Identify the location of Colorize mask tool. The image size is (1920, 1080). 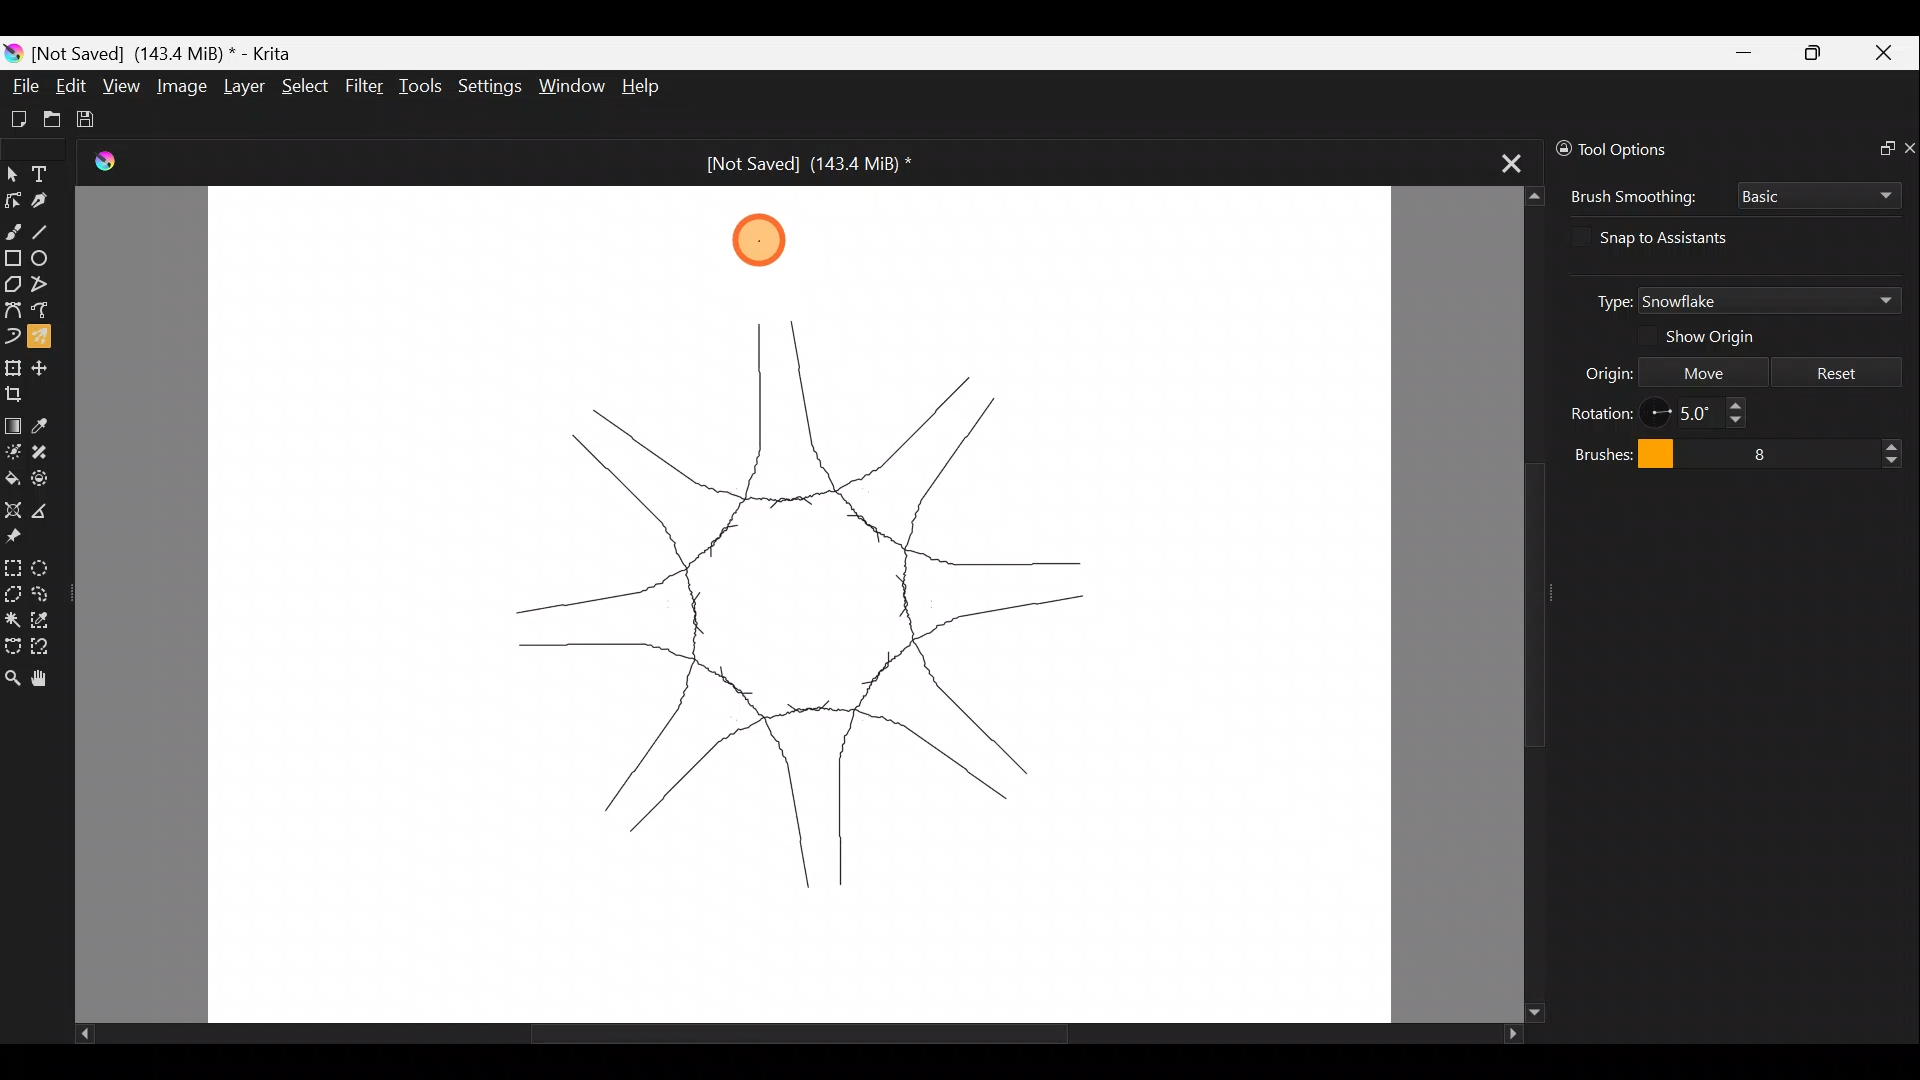
(12, 451).